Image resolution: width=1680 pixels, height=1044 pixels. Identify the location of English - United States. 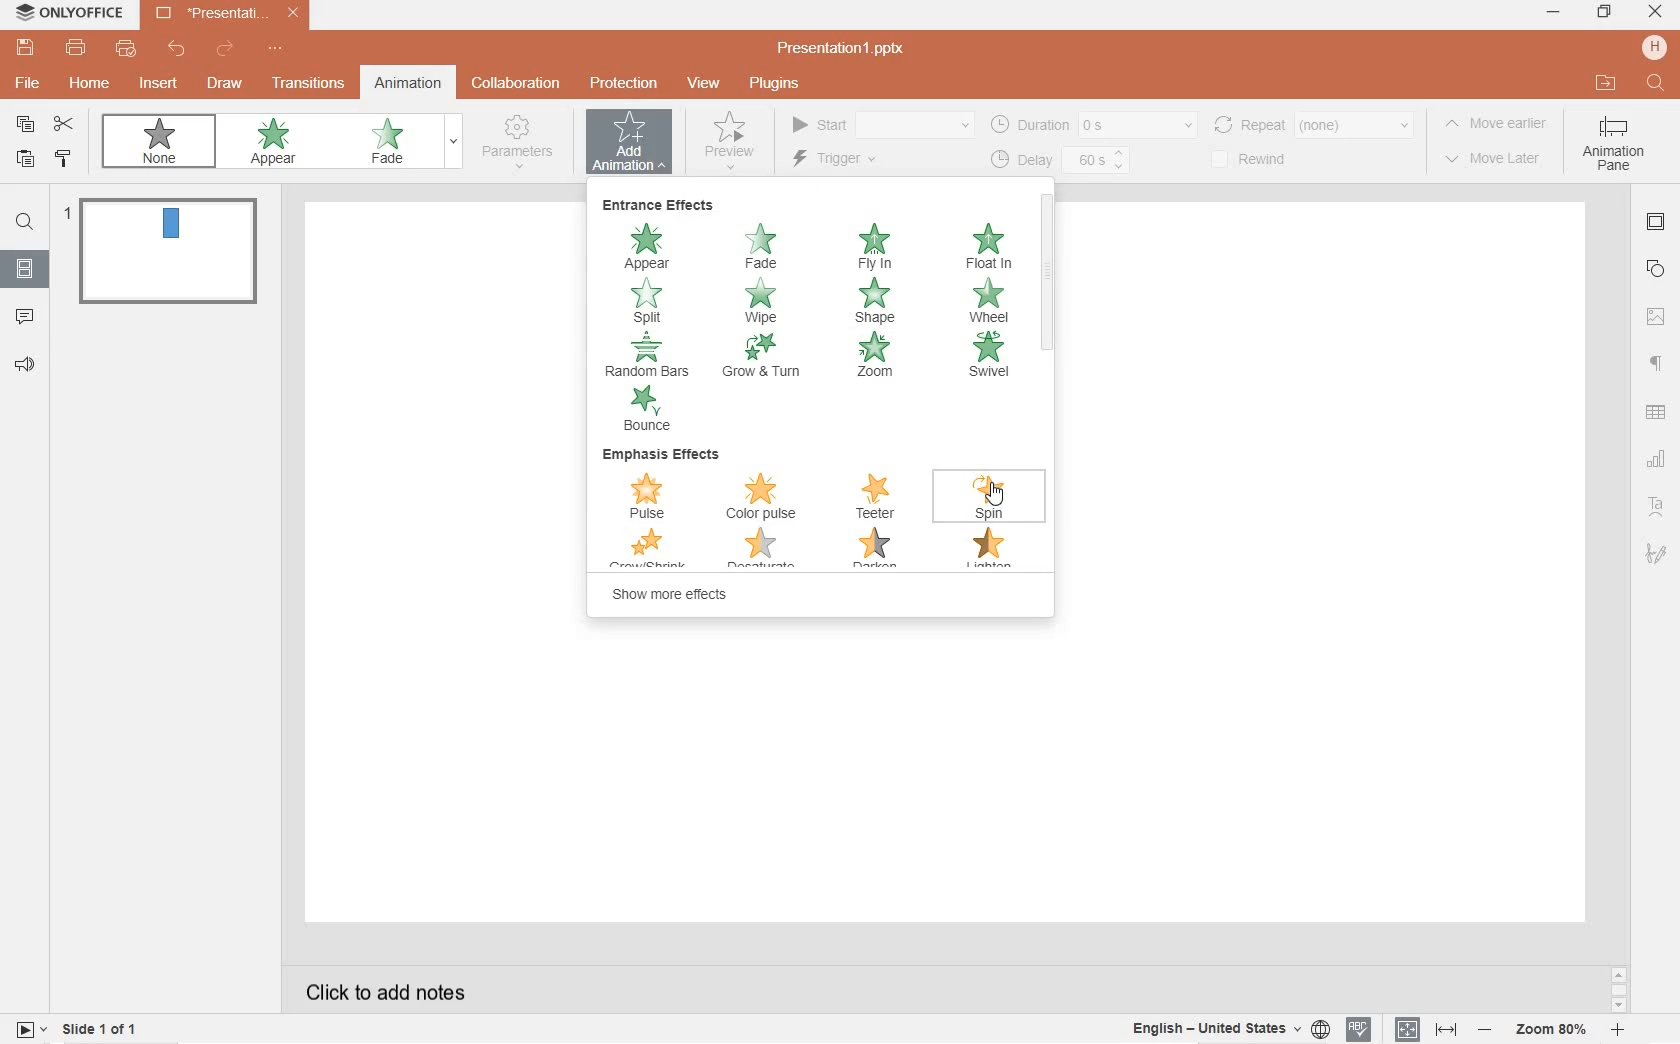
(1228, 1029).